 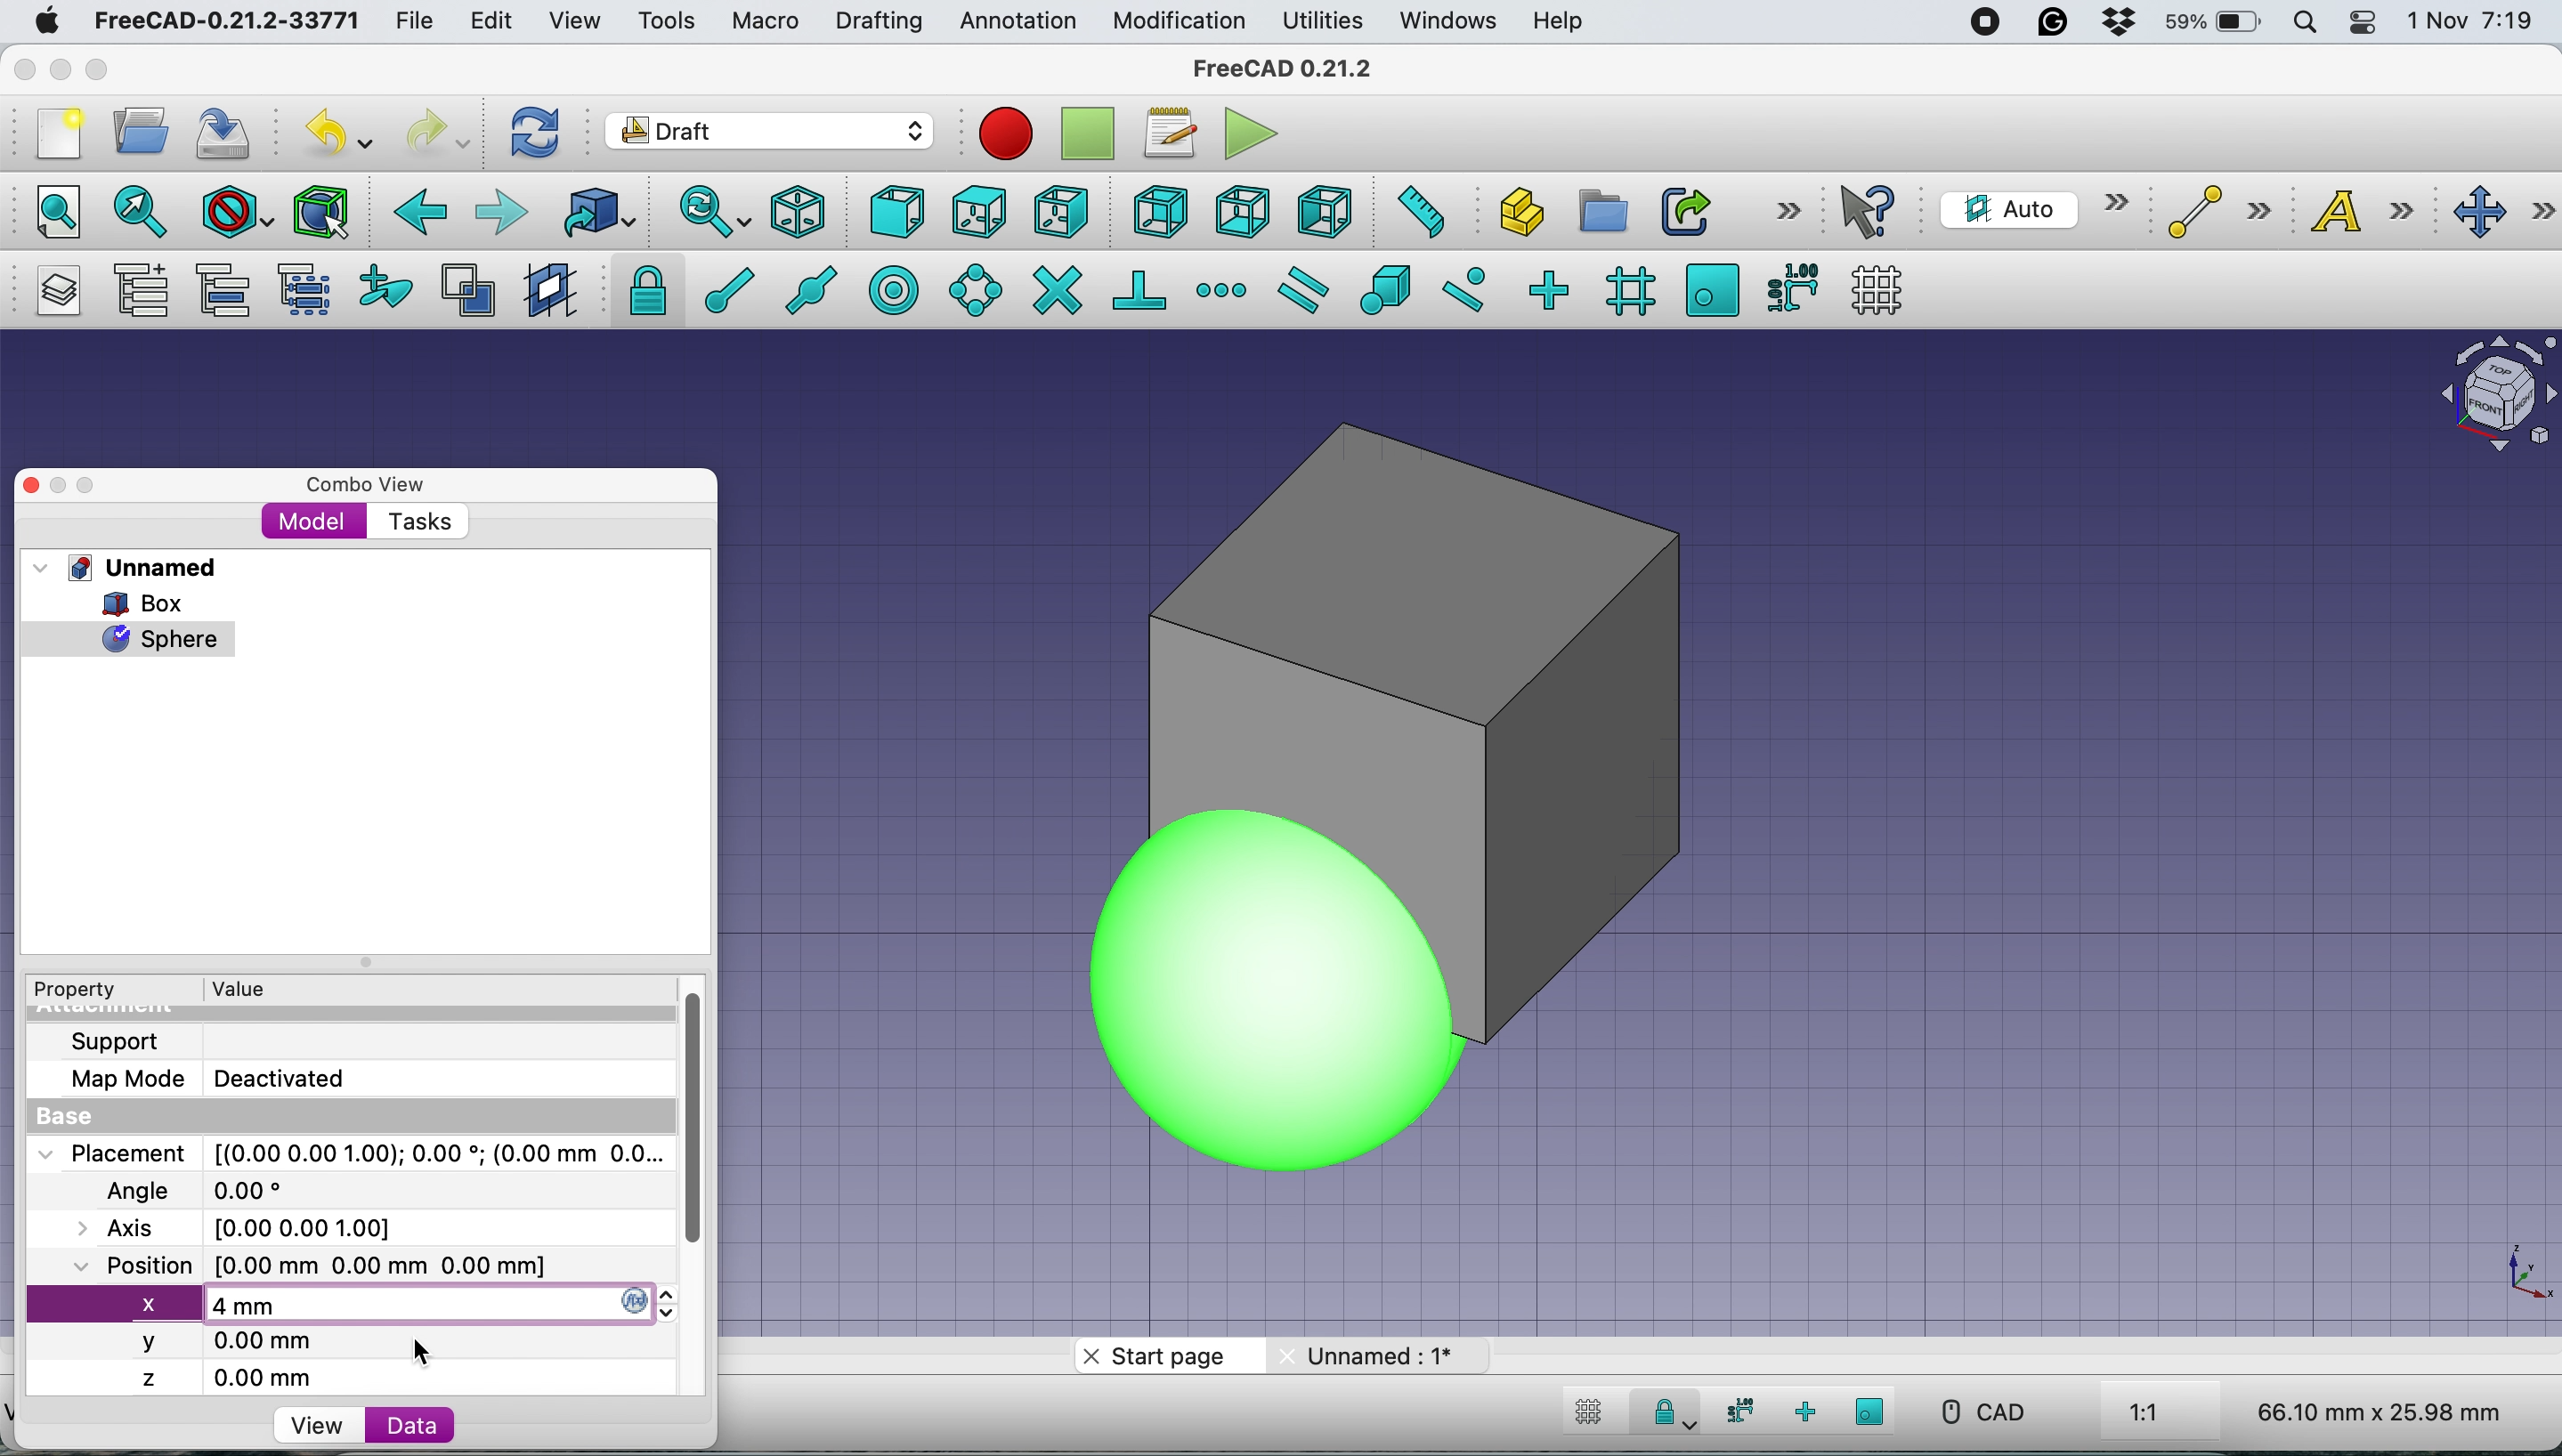 What do you see at coordinates (1685, 210) in the screenshot?
I see `make link` at bounding box center [1685, 210].